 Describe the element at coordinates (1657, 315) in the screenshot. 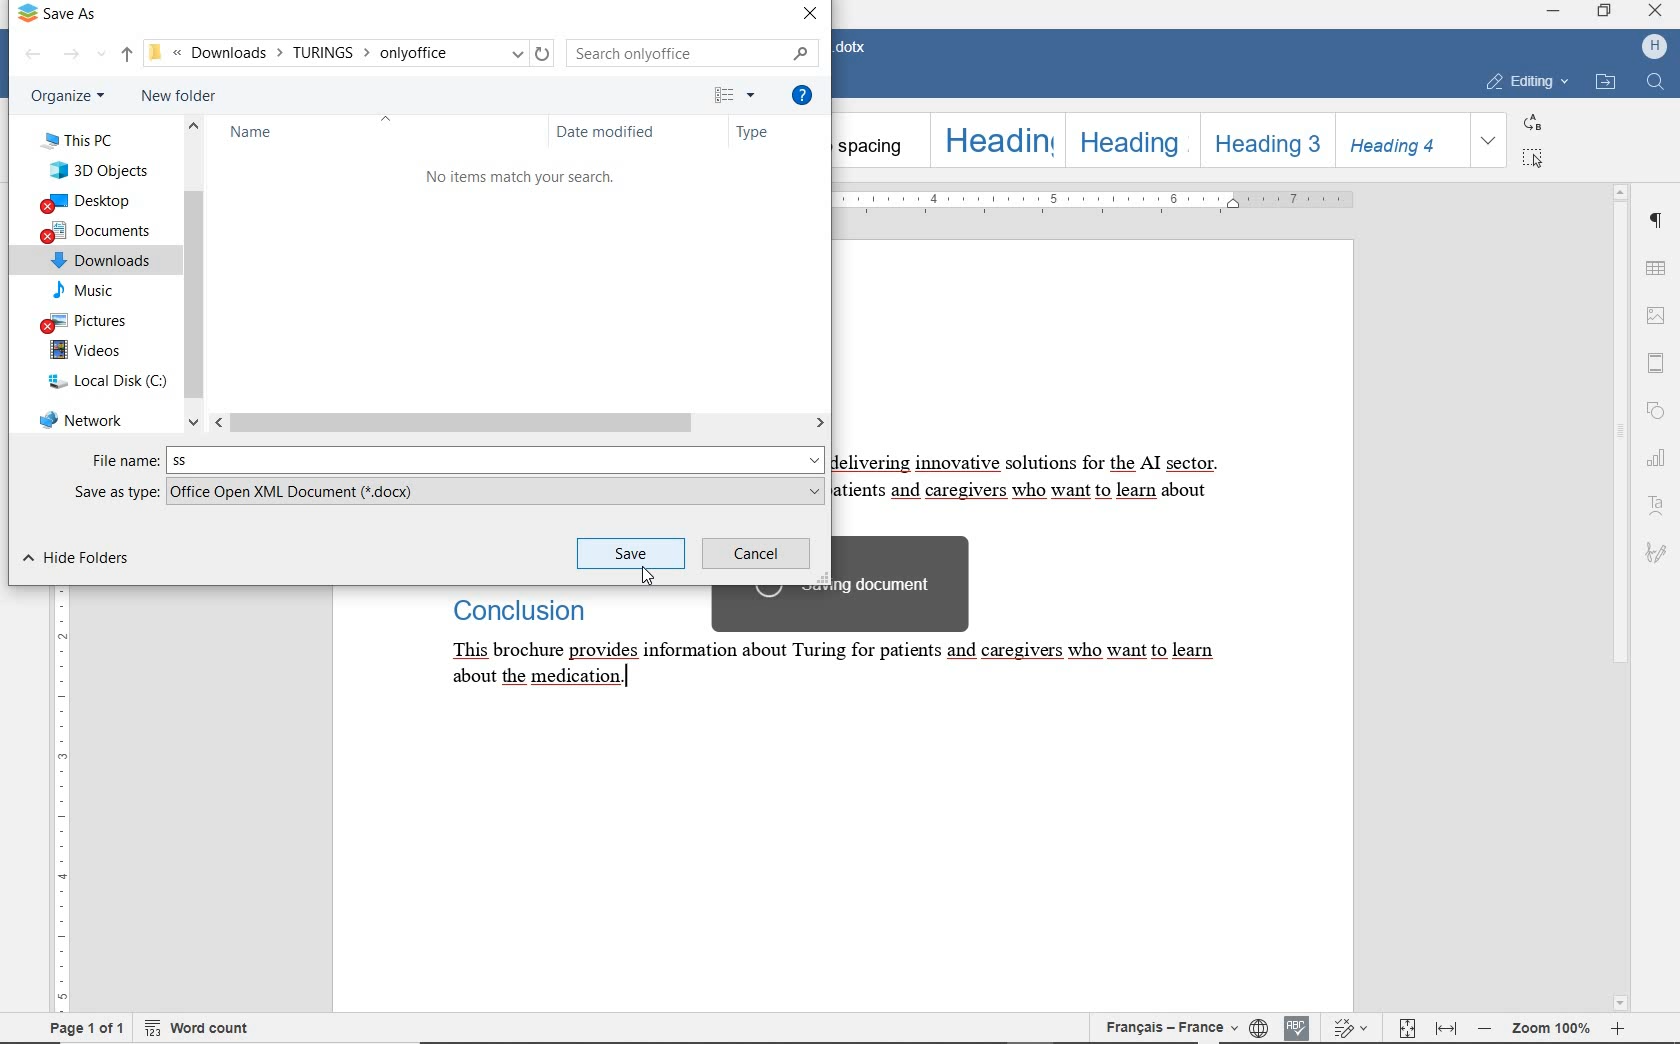

I see `IMAGE` at that location.